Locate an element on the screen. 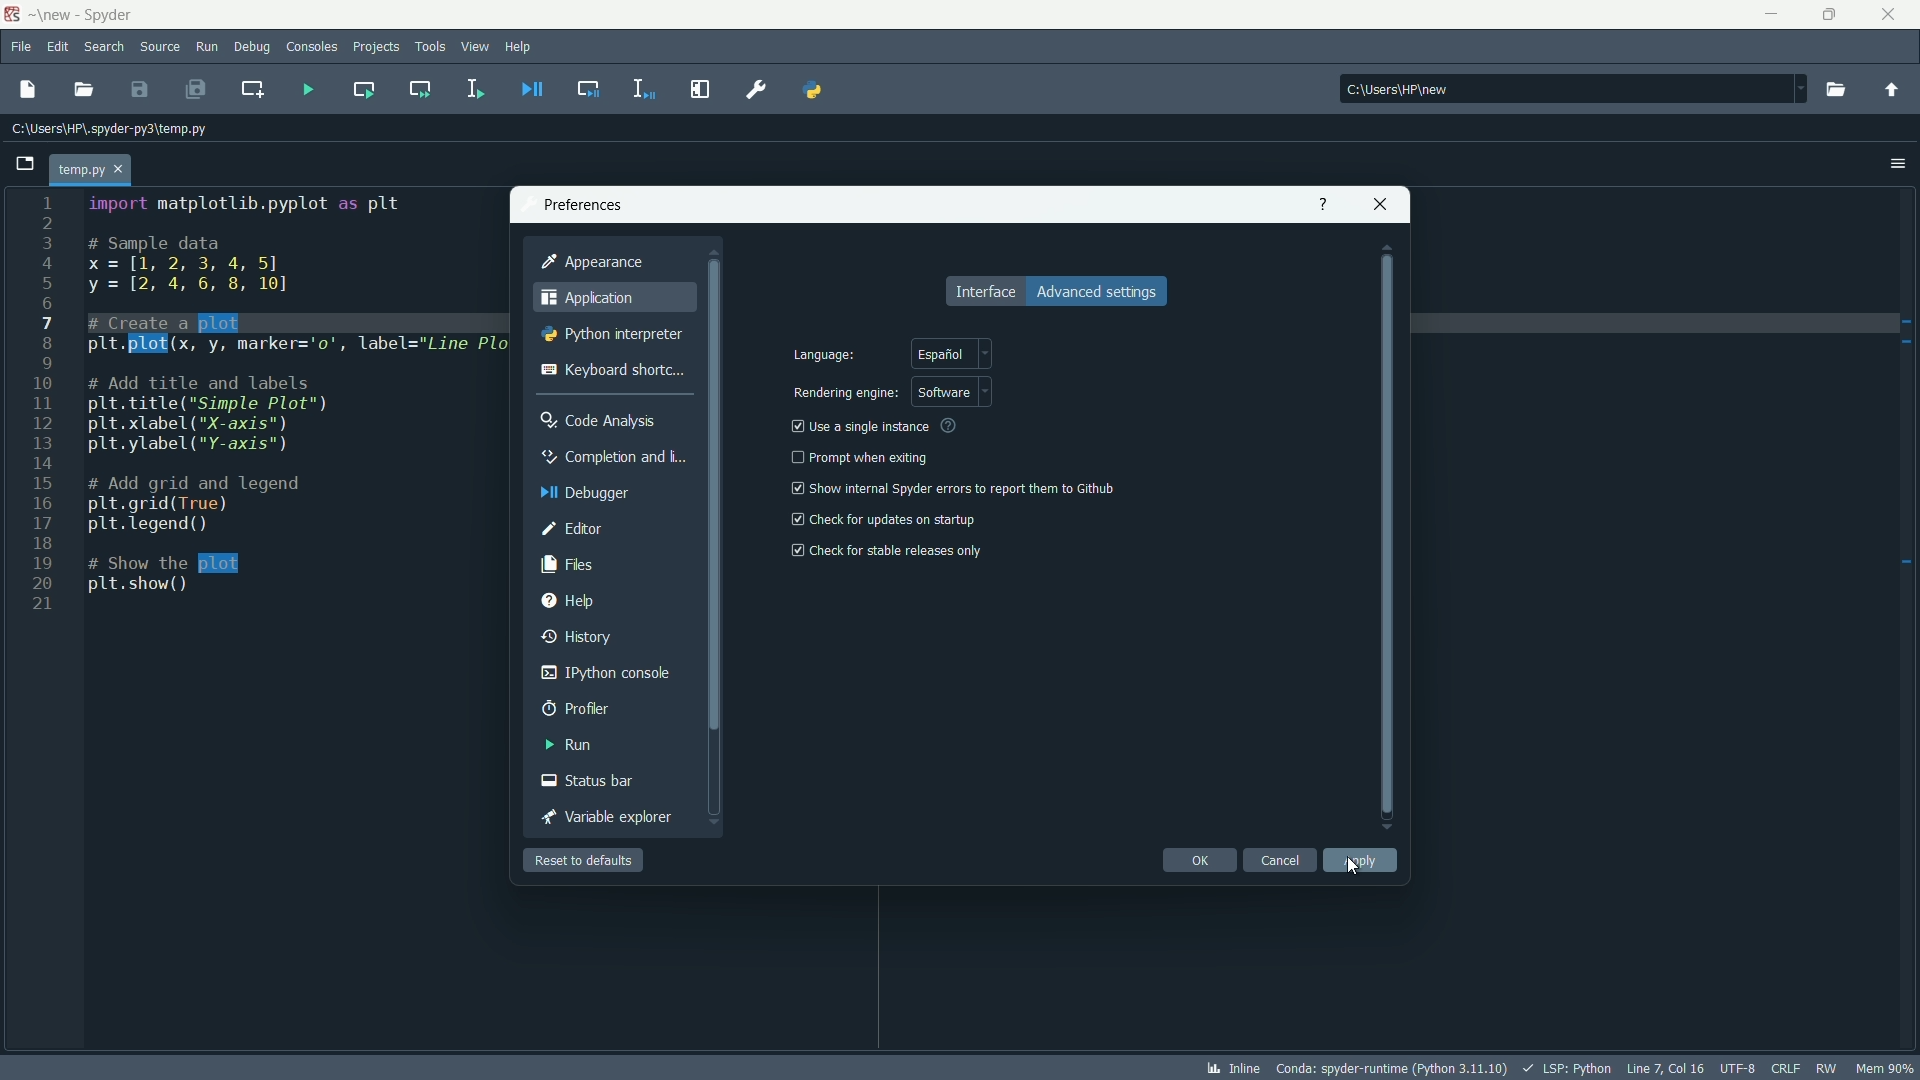  python interpreter is located at coordinates (614, 334).